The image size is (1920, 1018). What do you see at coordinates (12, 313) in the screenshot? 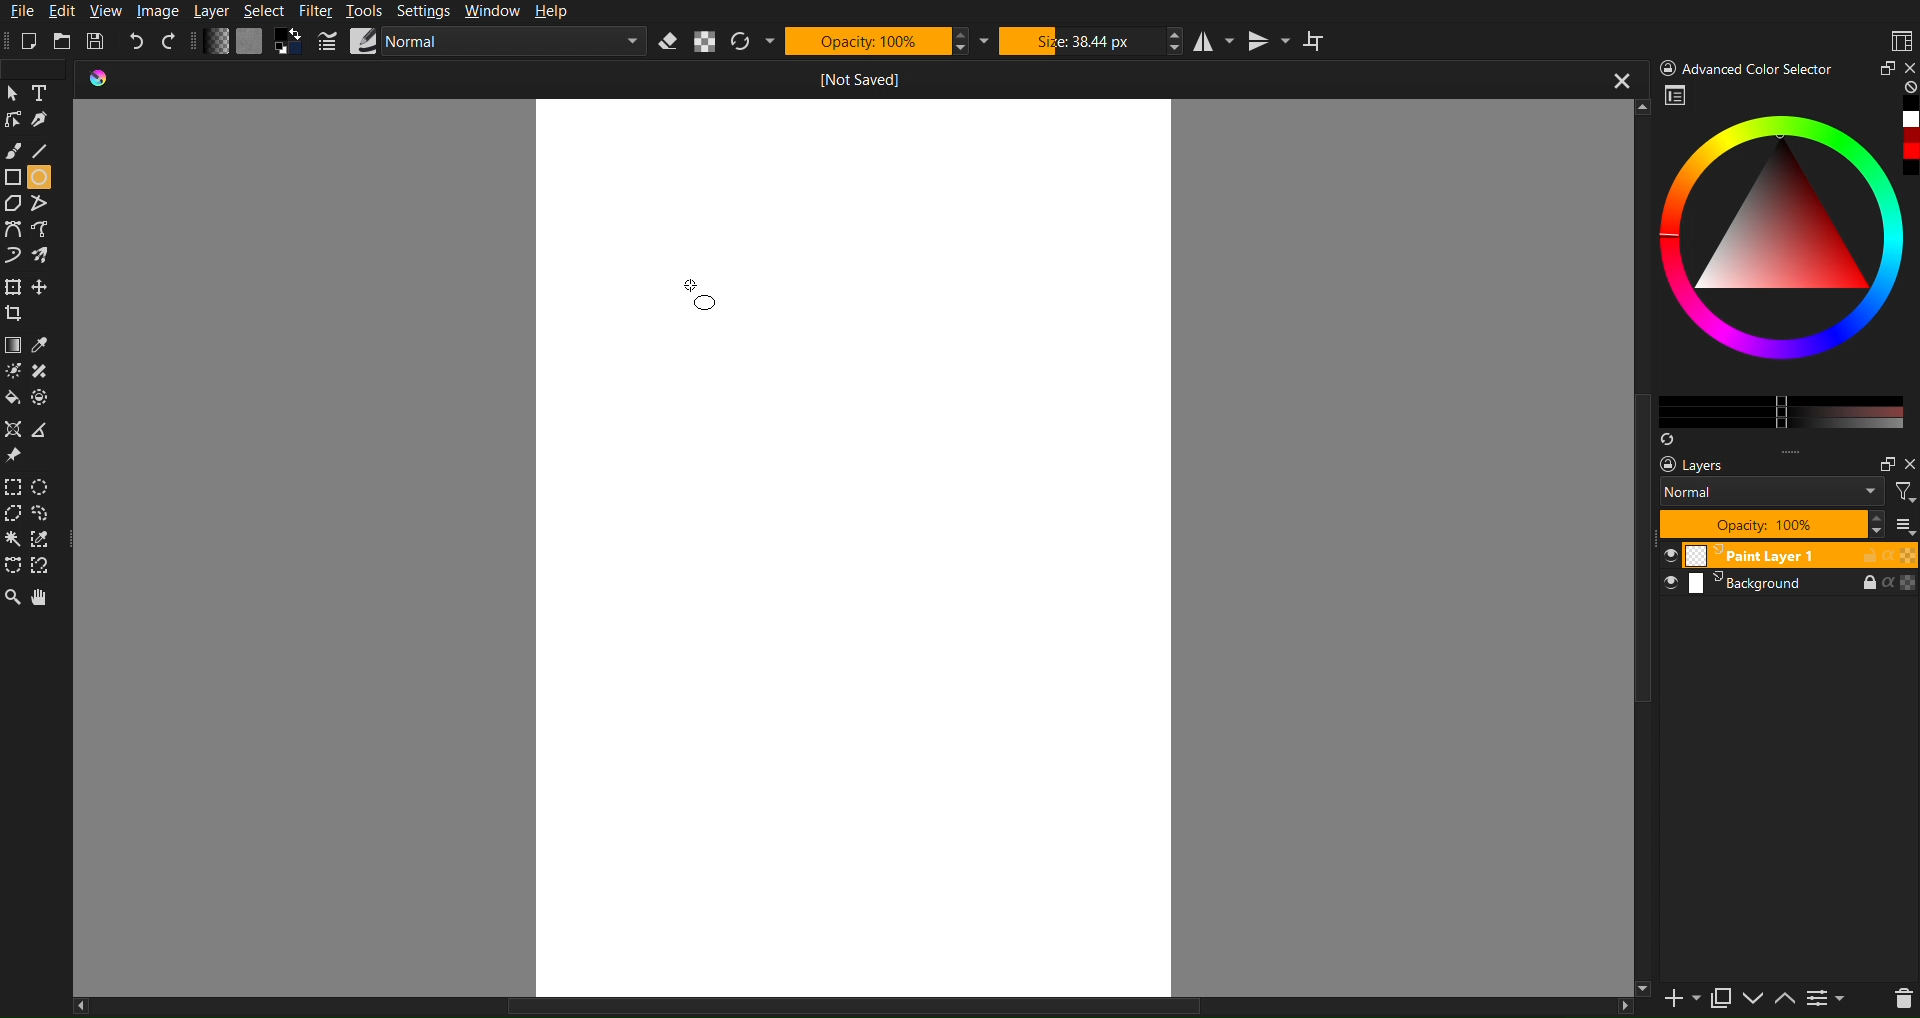
I see `Crop` at bounding box center [12, 313].